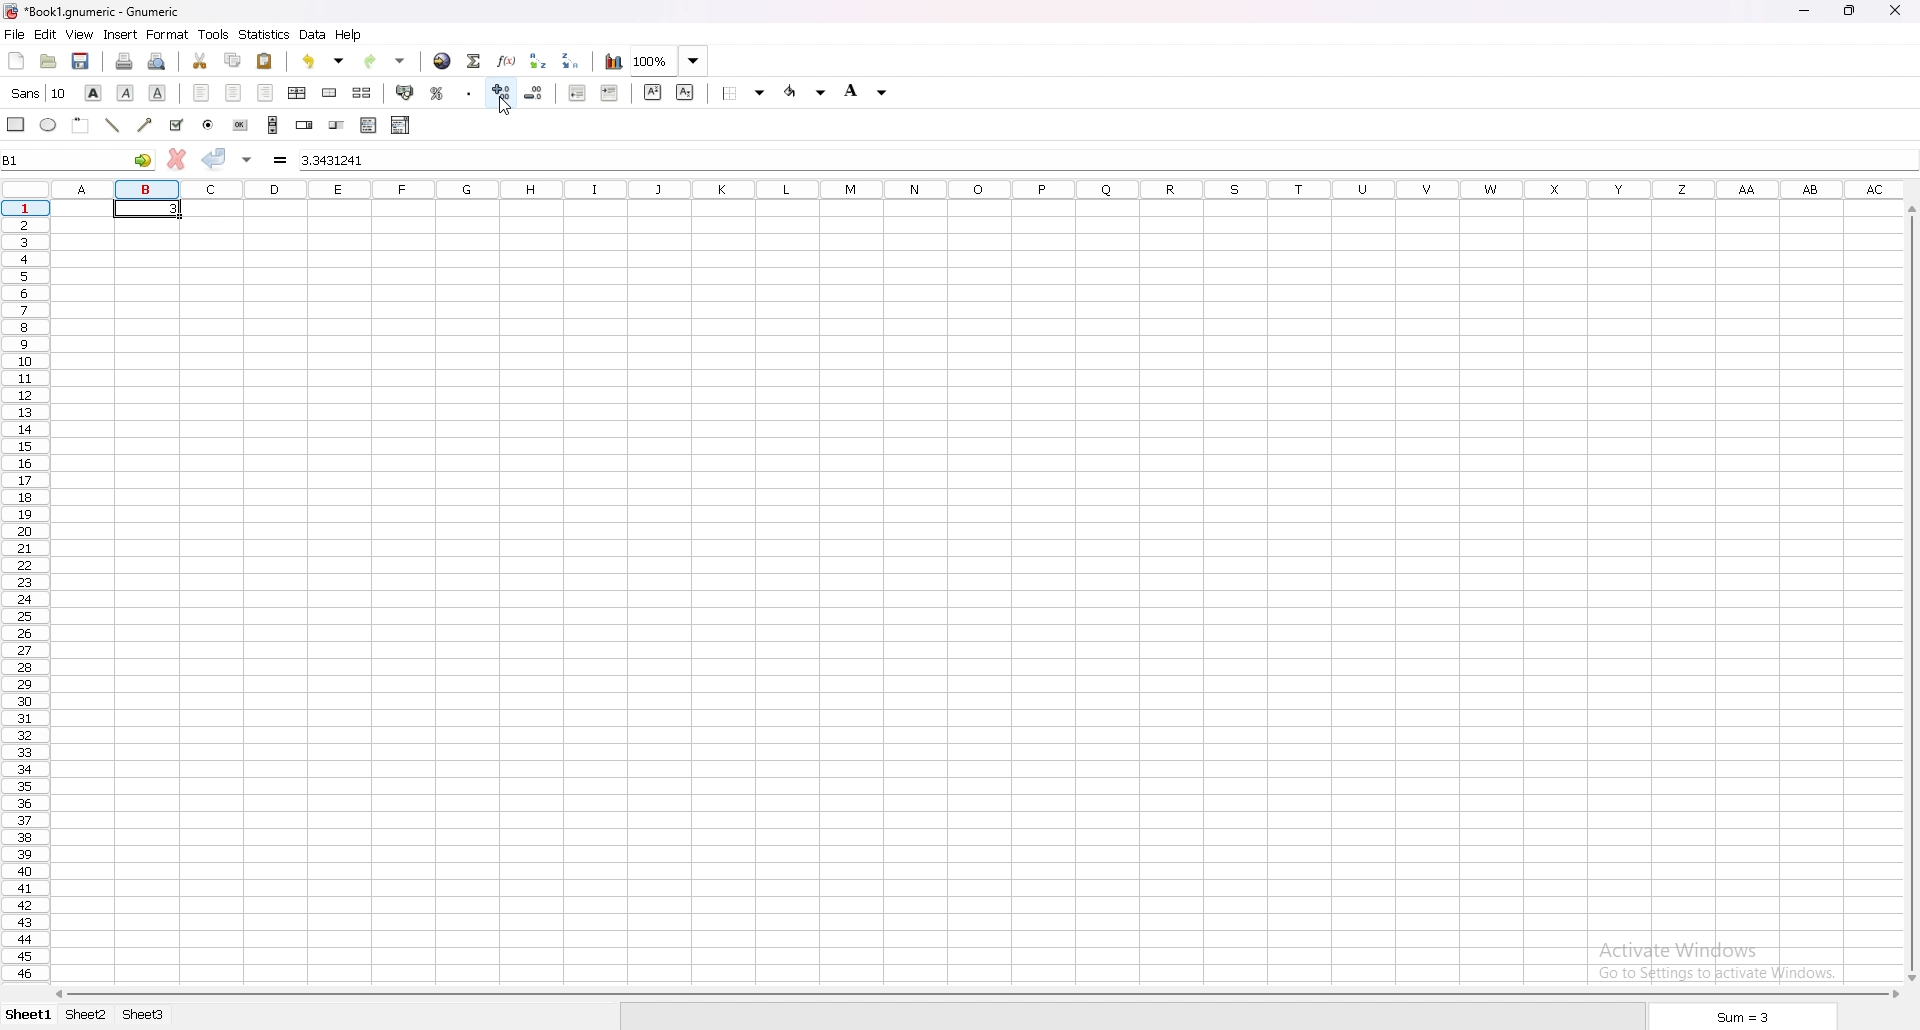  What do you see at coordinates (157, 94) in the screenshot?
I see `underline` at bounding box center [157, 94].